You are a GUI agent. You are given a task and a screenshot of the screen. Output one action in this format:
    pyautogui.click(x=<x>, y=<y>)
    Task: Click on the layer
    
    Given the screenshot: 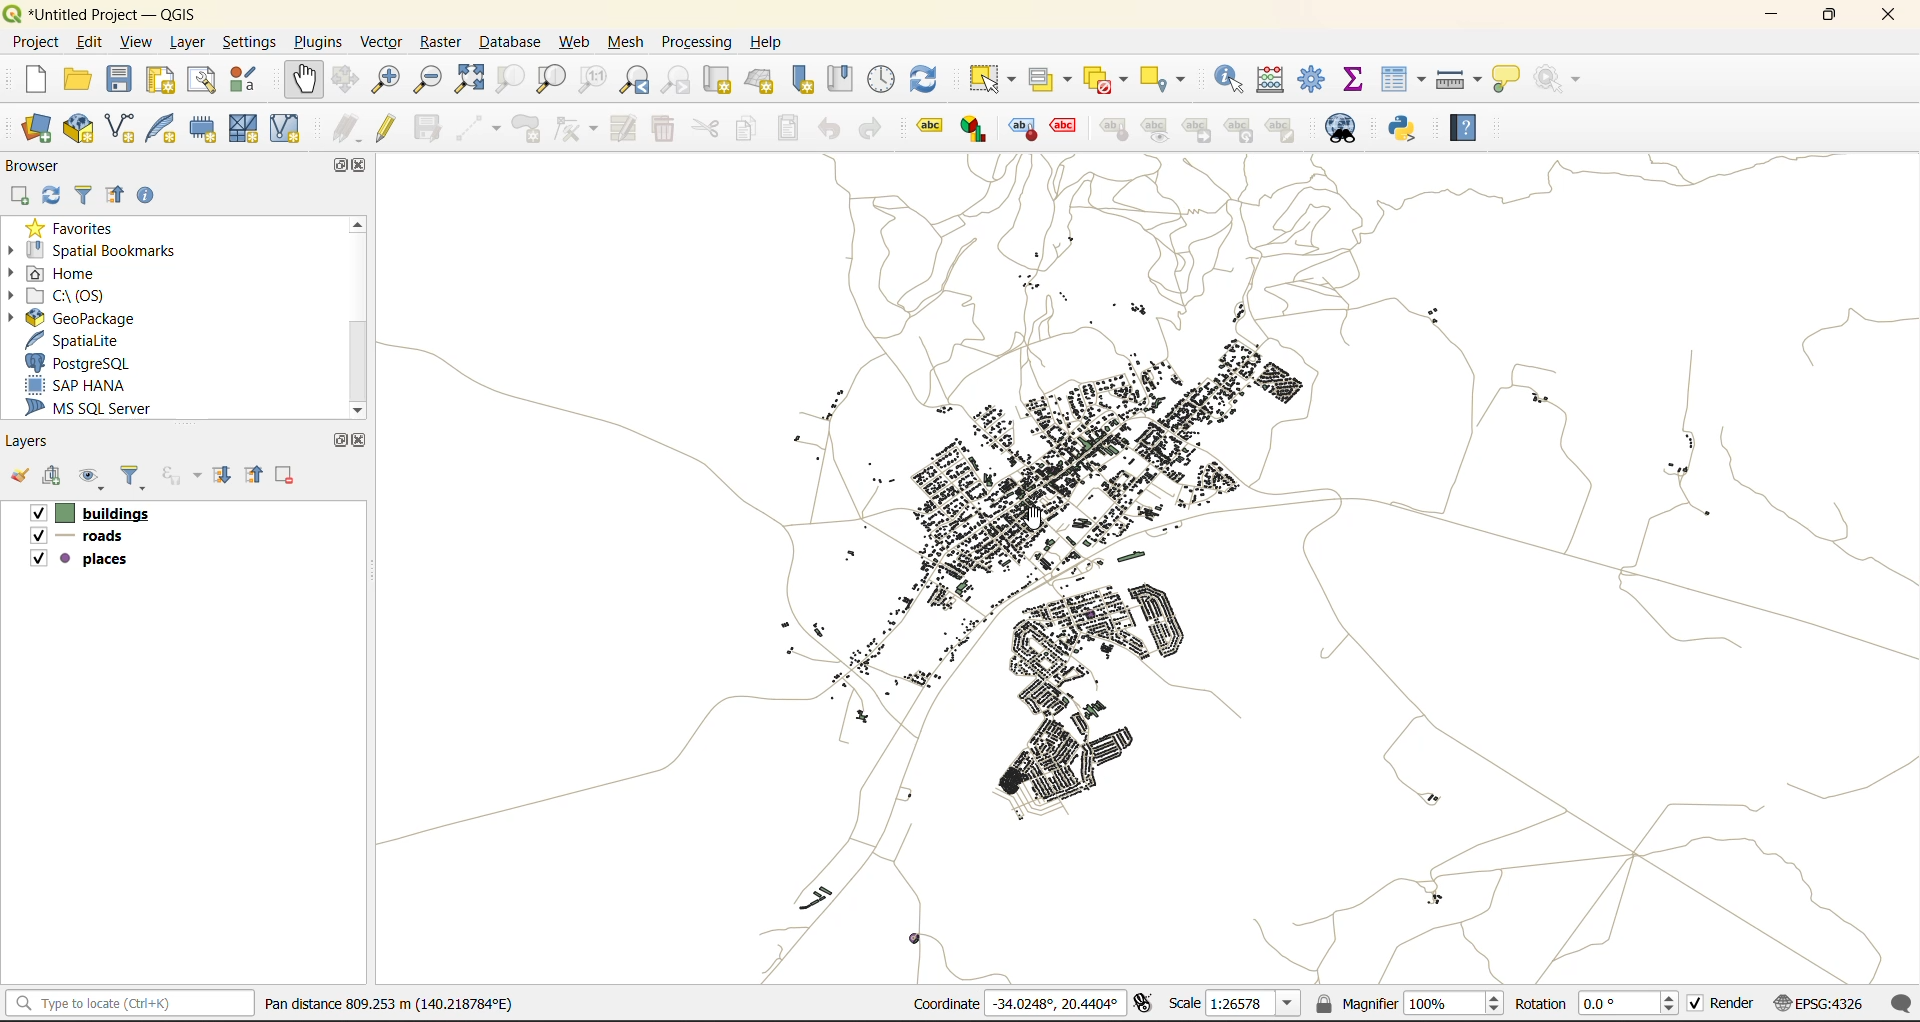 What is the action you would take?
    pyautogui.click(x=187, y=44)
    